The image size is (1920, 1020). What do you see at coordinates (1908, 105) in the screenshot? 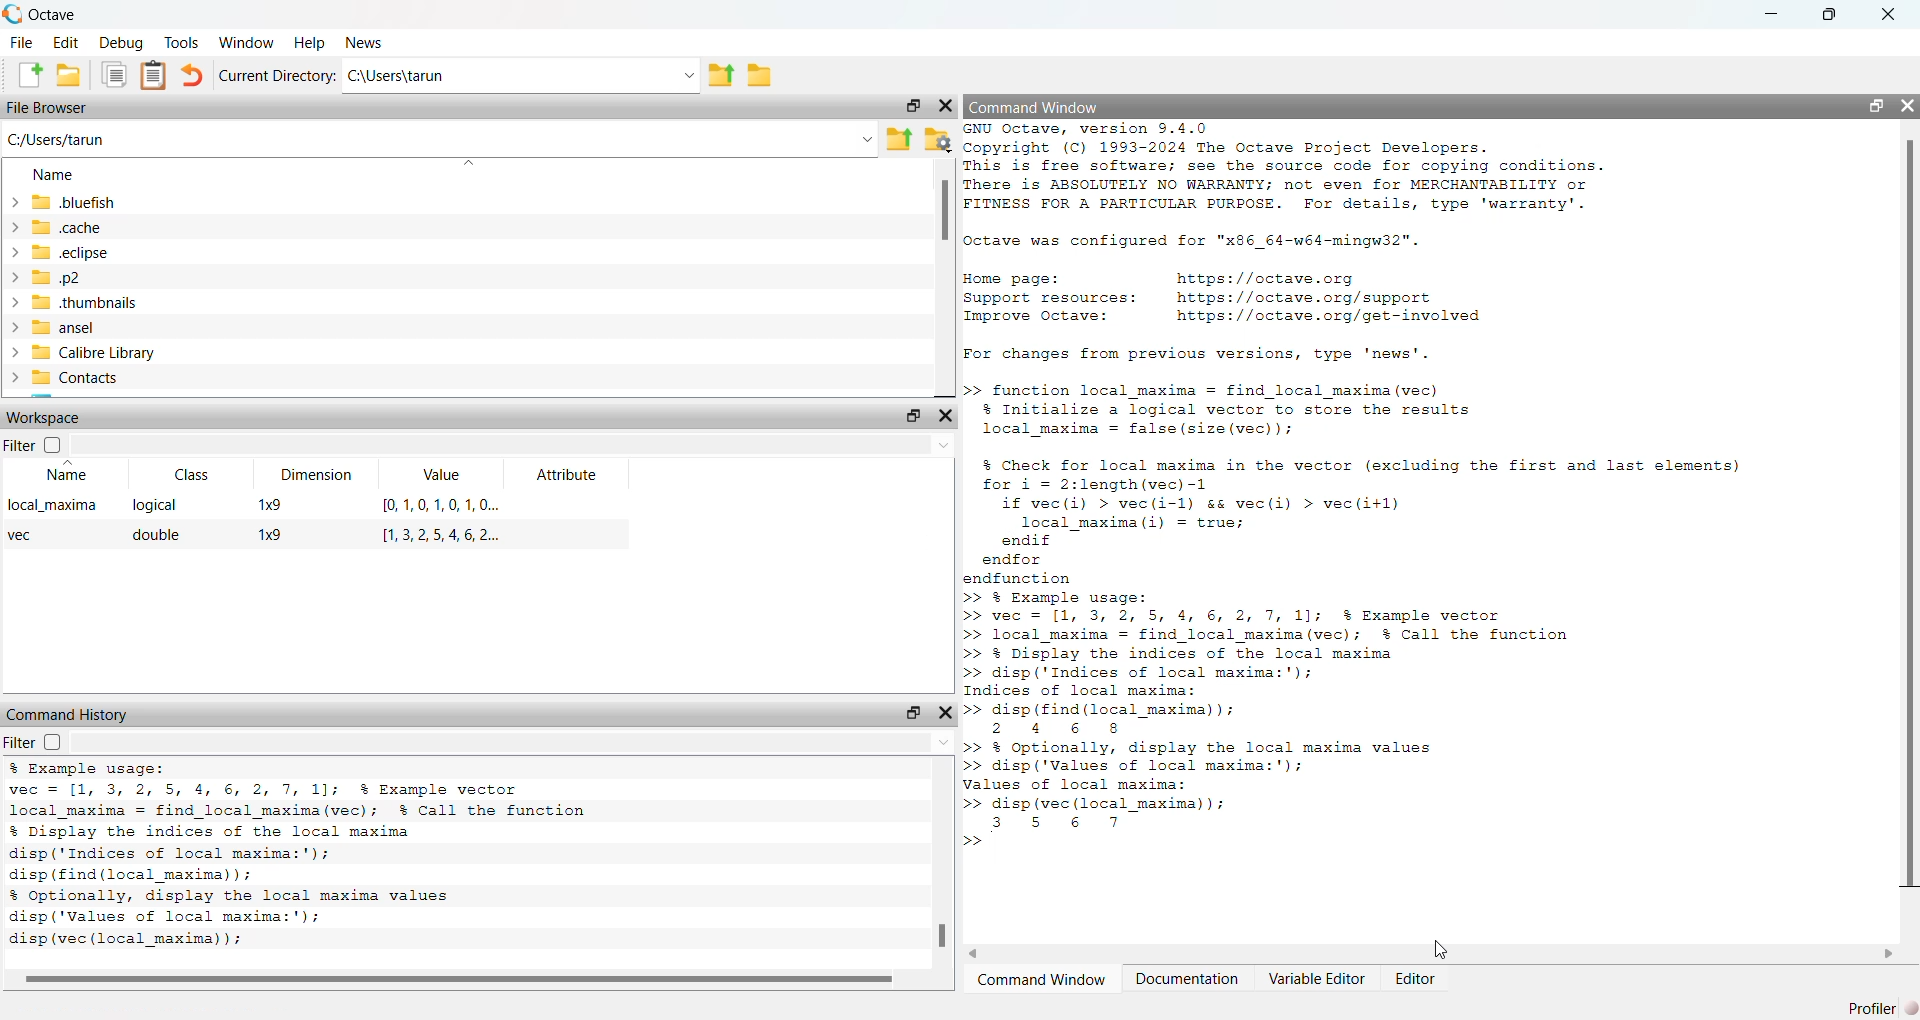
I see `Hide Widget` at bounding box center [1908, 105].